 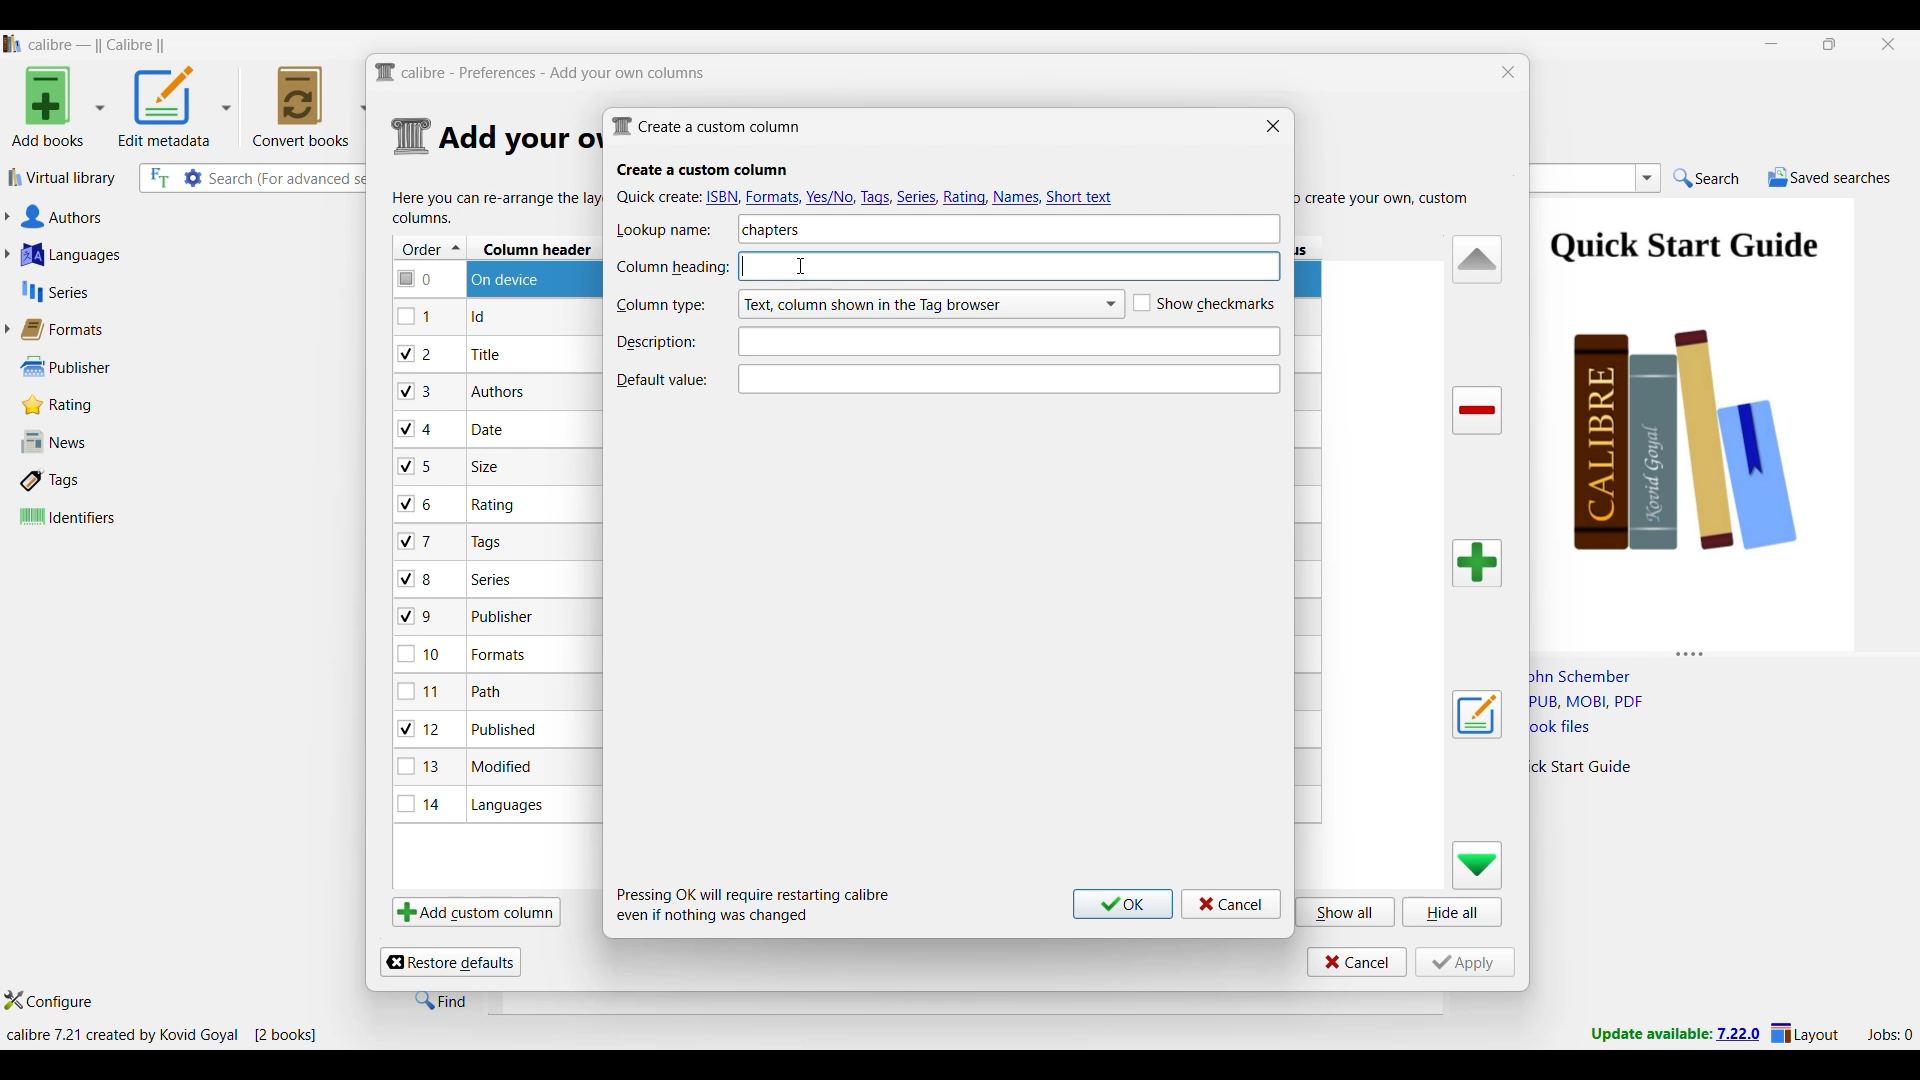 What do you see at coordinates (661, 380) in the screenshot?
I see `Indicates Default value text box` at bounding box center [661, 380].